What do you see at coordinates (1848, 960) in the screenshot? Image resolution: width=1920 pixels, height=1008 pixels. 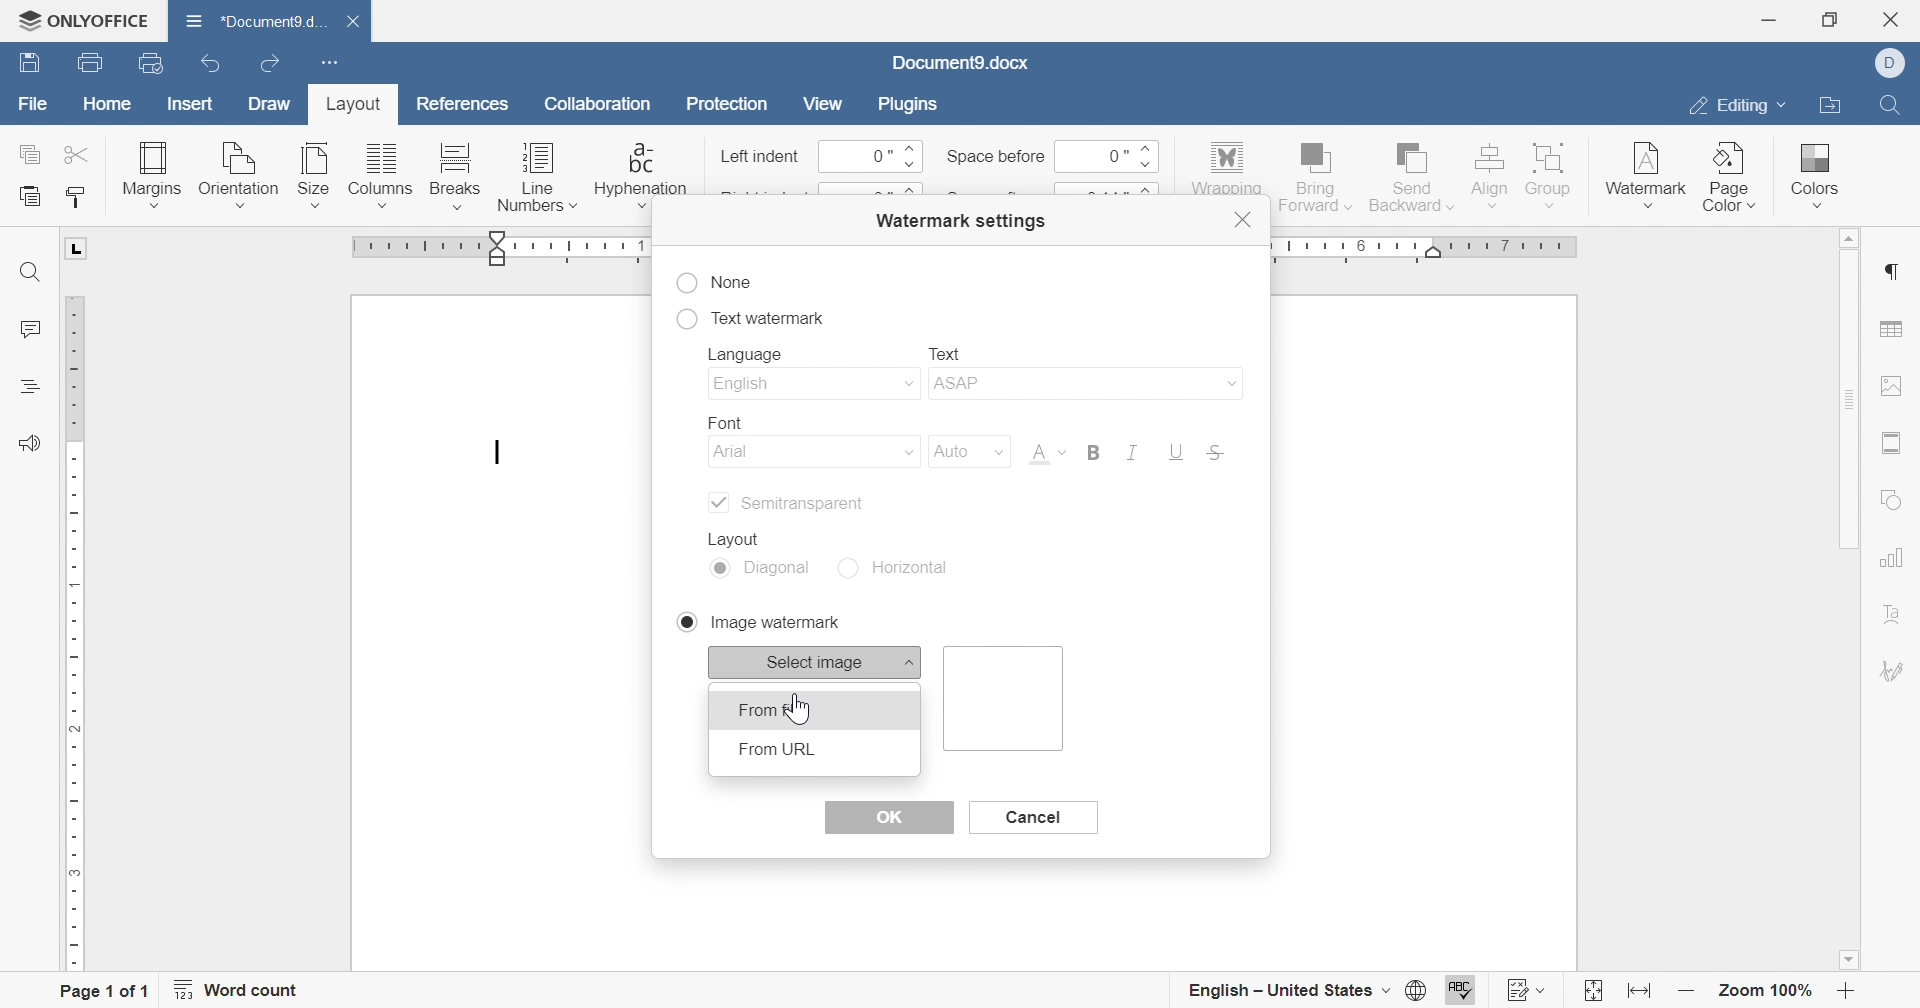 I see `scroll down` at bounding box center [1848, 960].